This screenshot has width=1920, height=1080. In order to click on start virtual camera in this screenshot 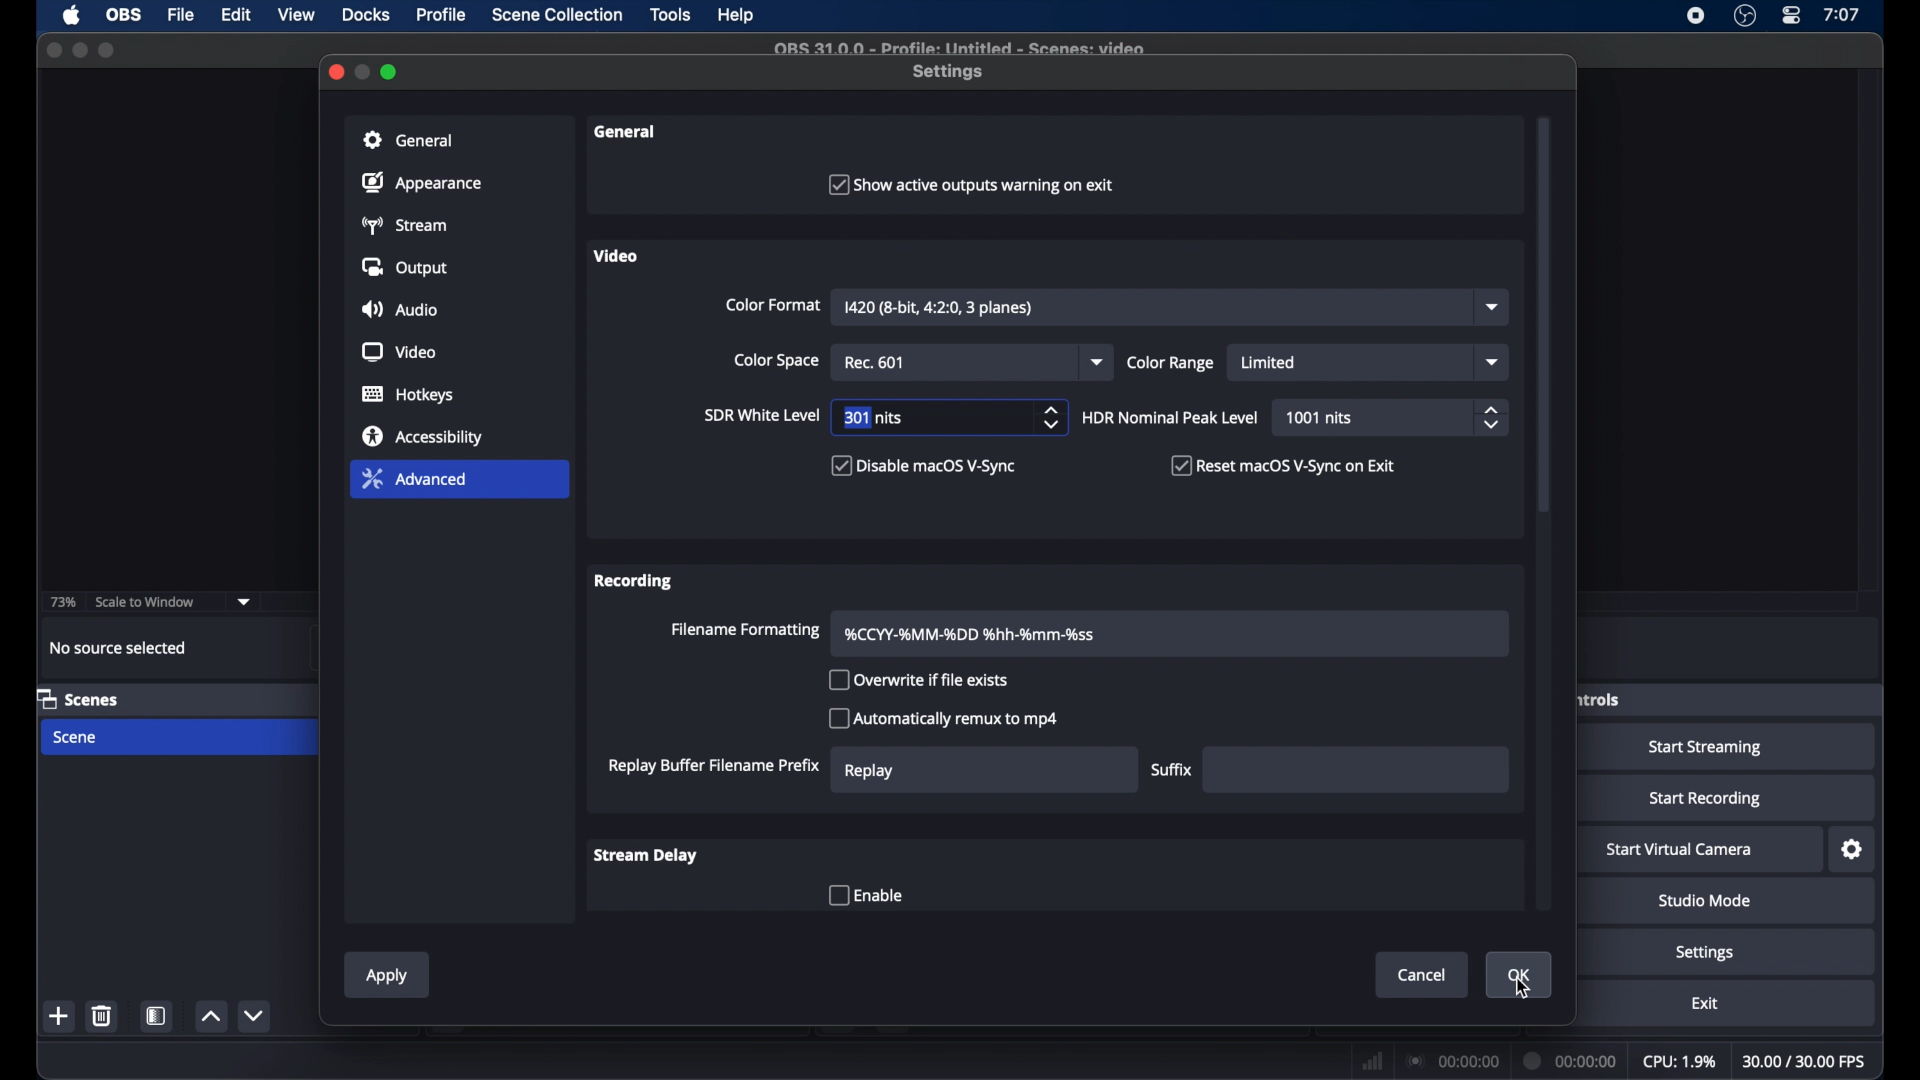, I will do `click(1679, 850)`.